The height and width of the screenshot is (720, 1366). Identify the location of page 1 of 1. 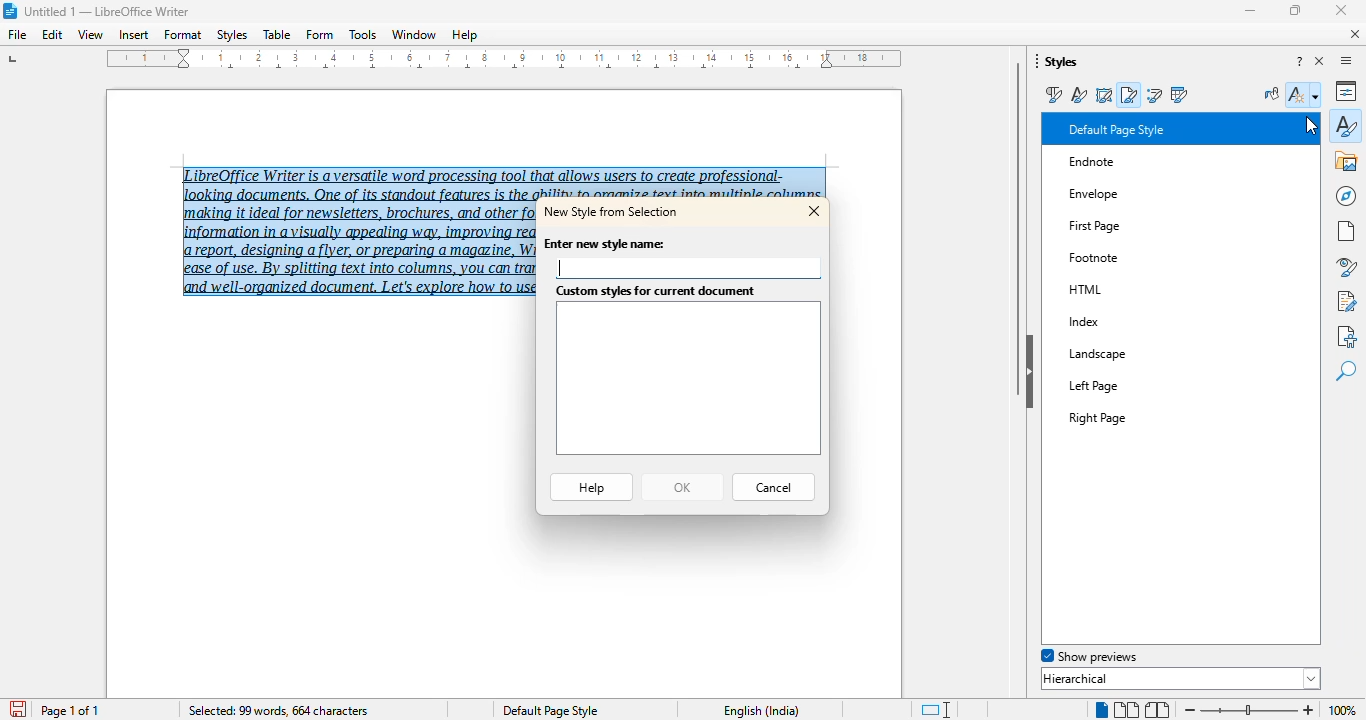
(71, 711).